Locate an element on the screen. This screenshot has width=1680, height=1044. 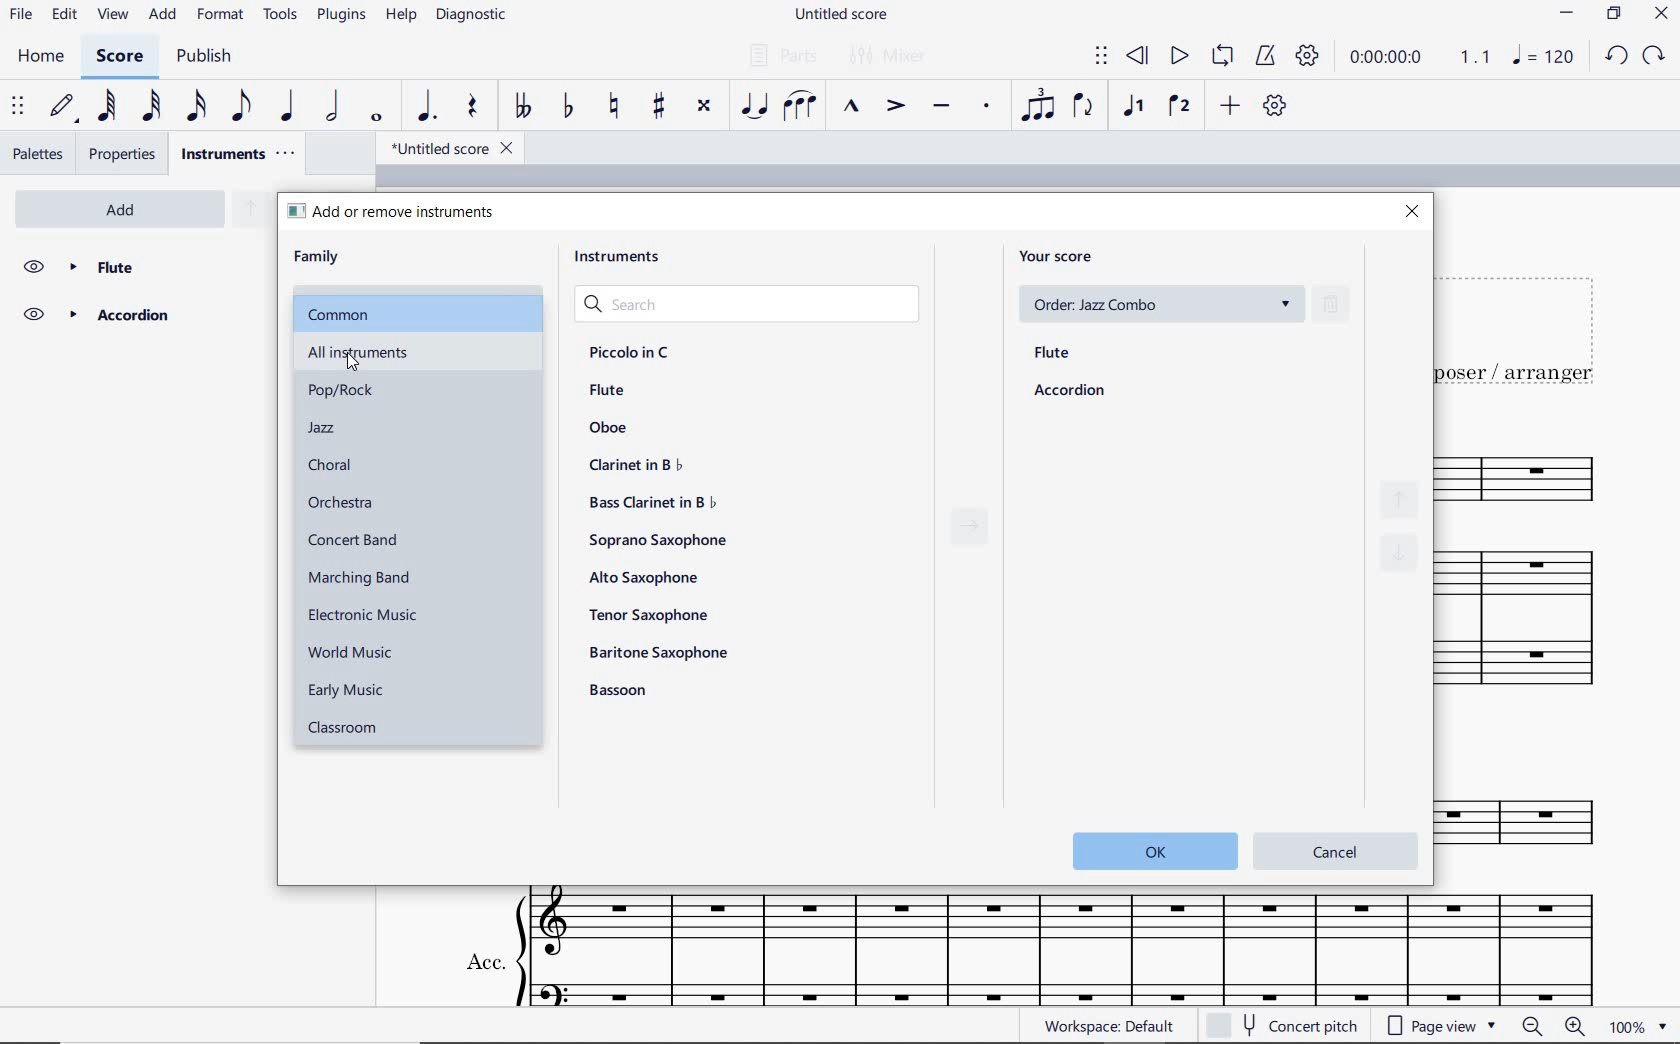
rewind is located at coordinates (1141, 57).